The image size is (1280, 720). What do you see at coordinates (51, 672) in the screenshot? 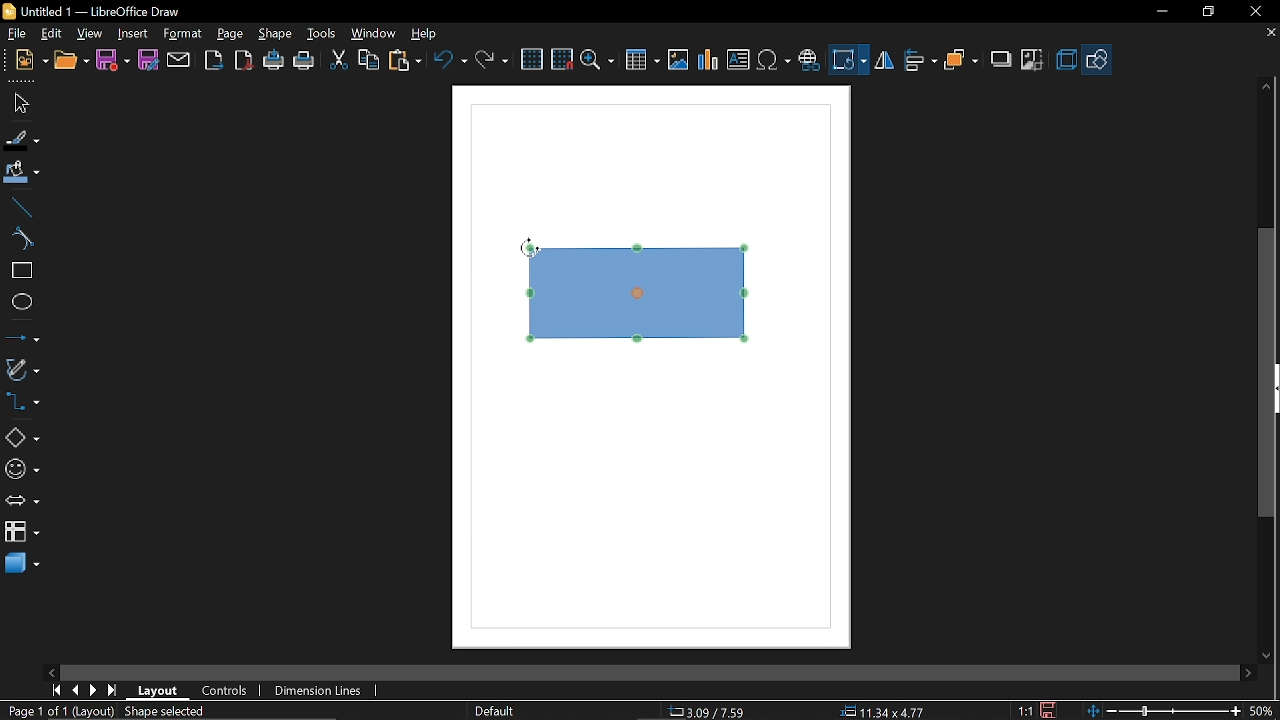
I see `Move left` at bounding box center [51, 672].